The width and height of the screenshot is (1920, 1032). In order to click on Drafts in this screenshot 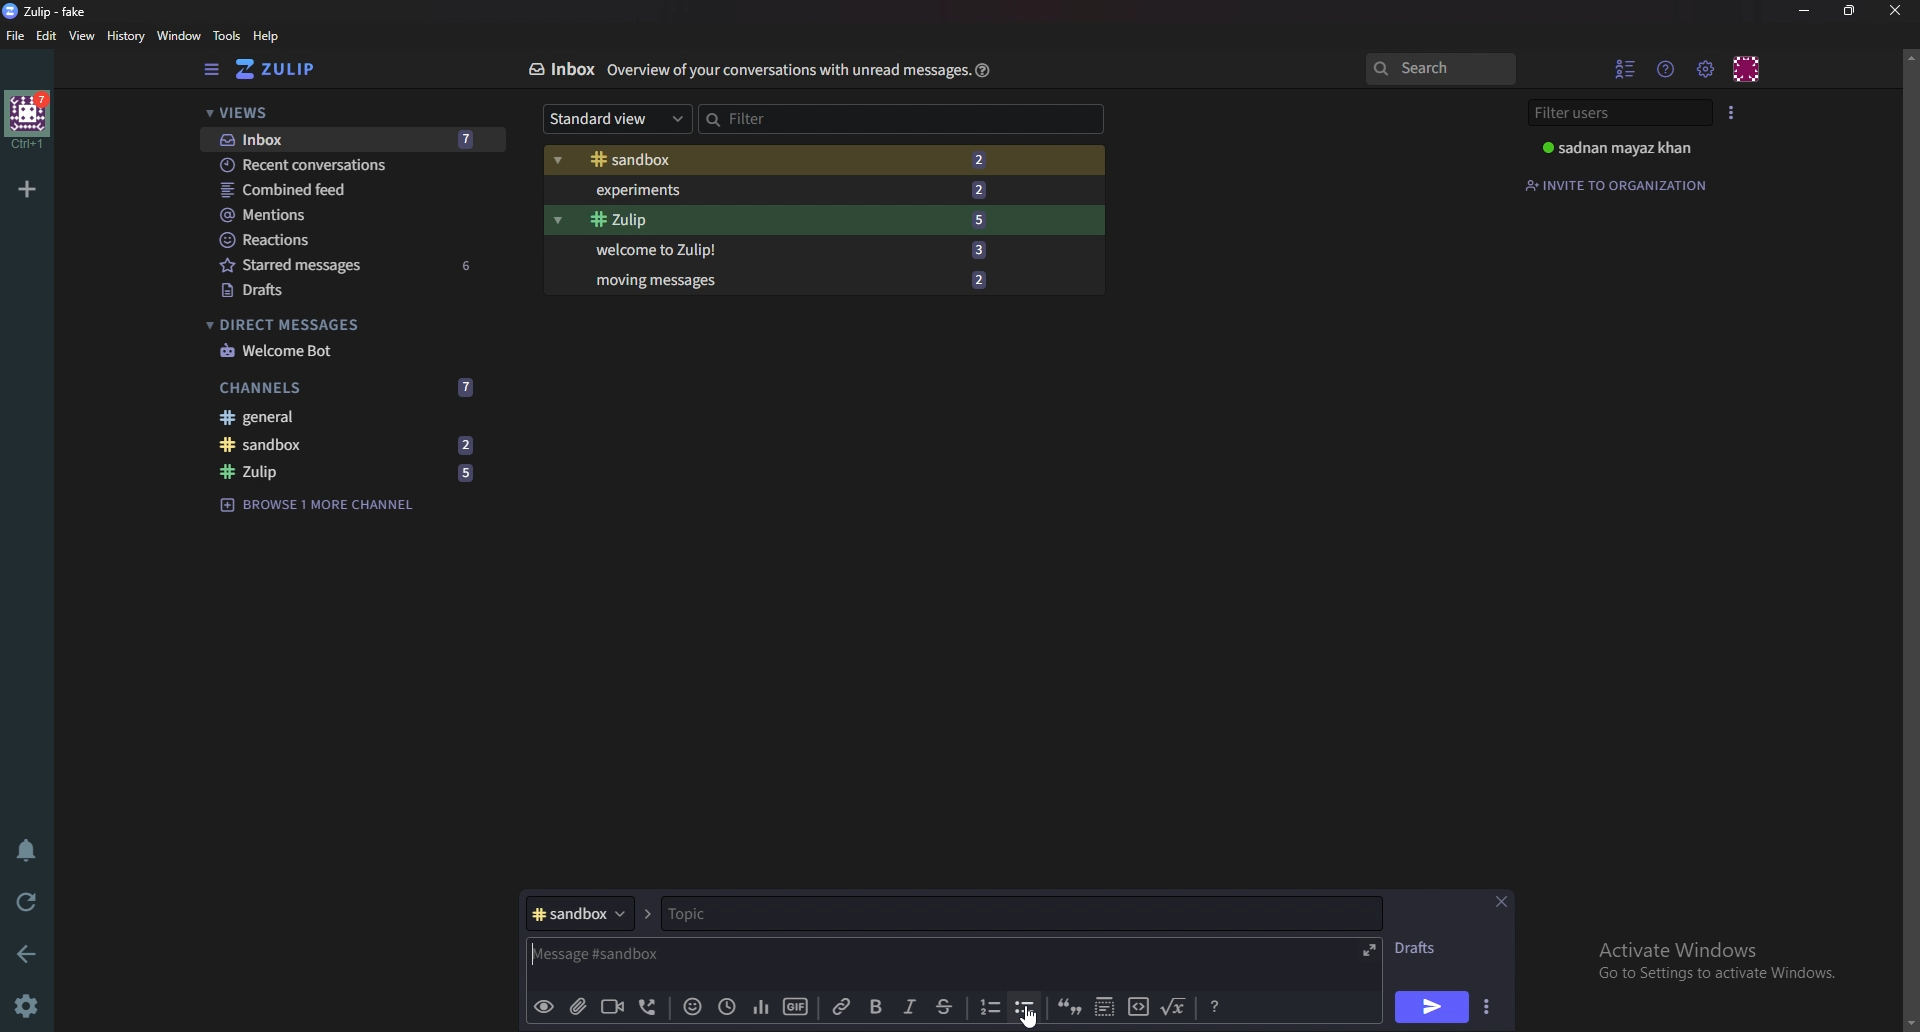, I will do `click(1422, 948)`.